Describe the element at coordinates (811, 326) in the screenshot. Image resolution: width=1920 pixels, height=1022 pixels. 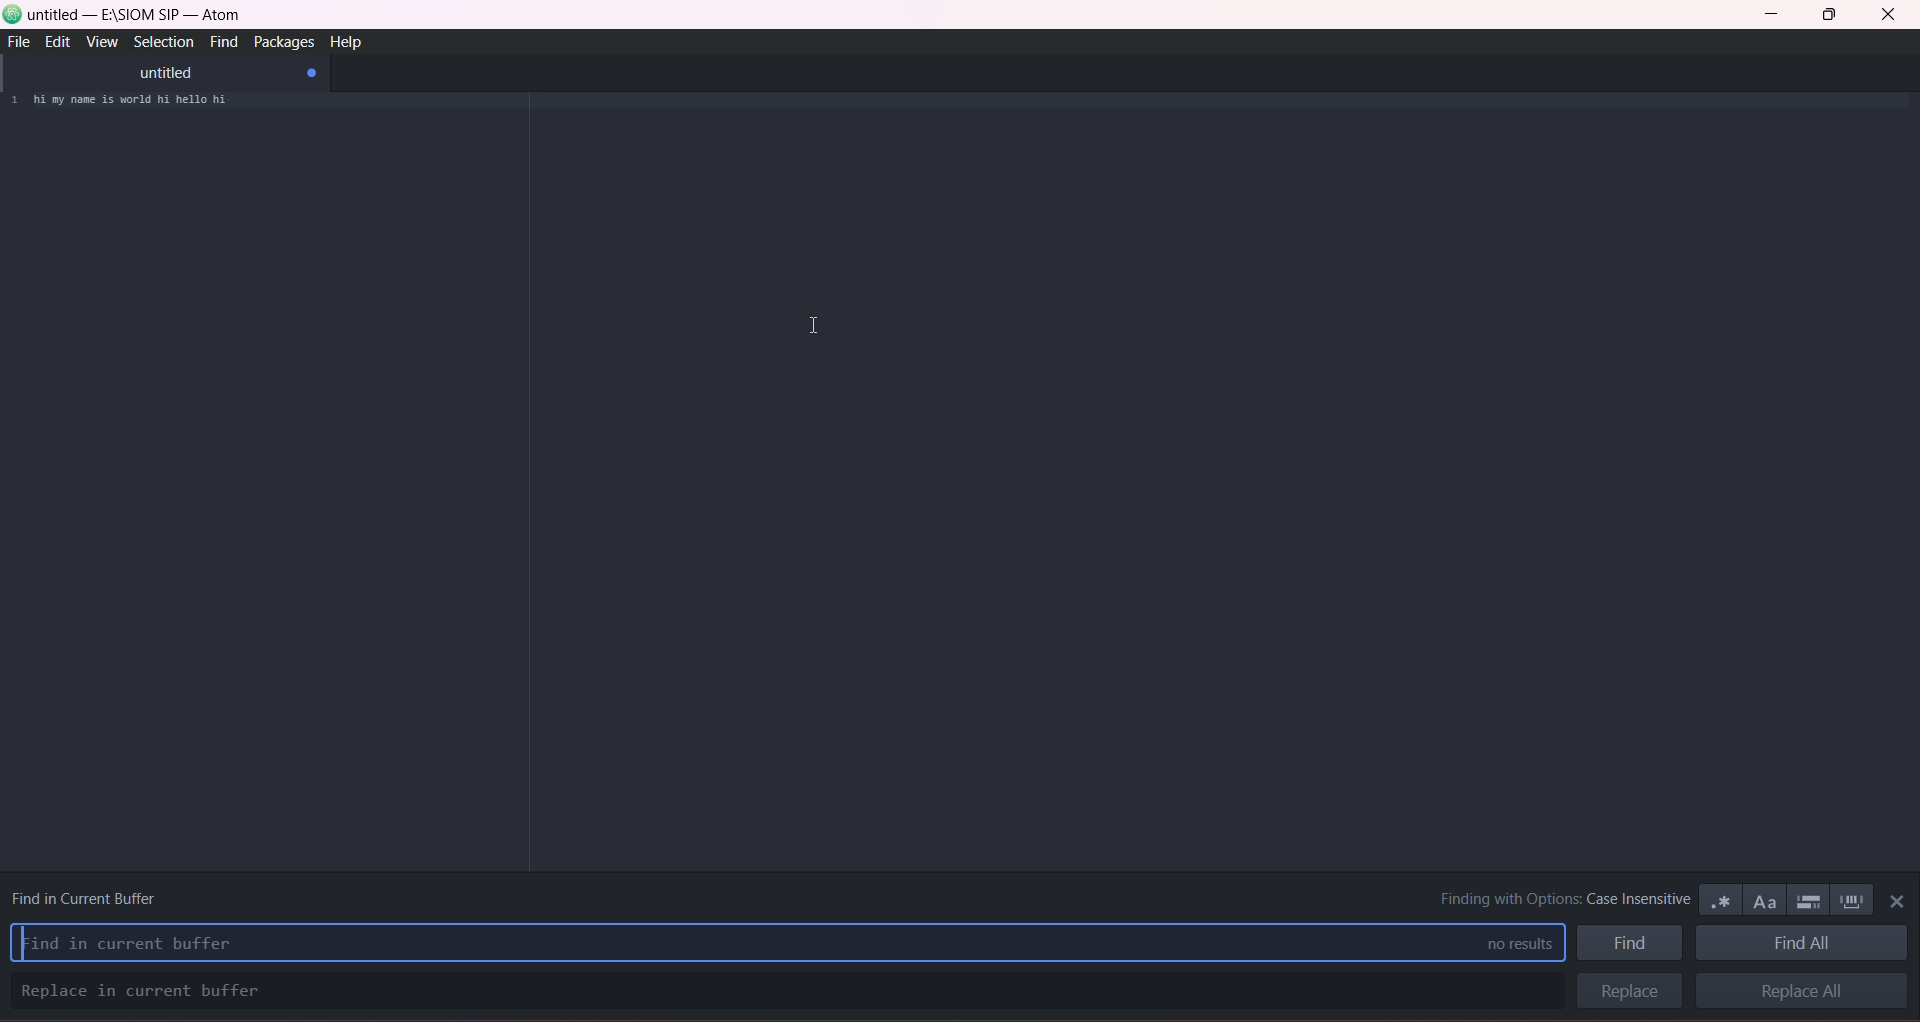
I see `cursor` at that location.